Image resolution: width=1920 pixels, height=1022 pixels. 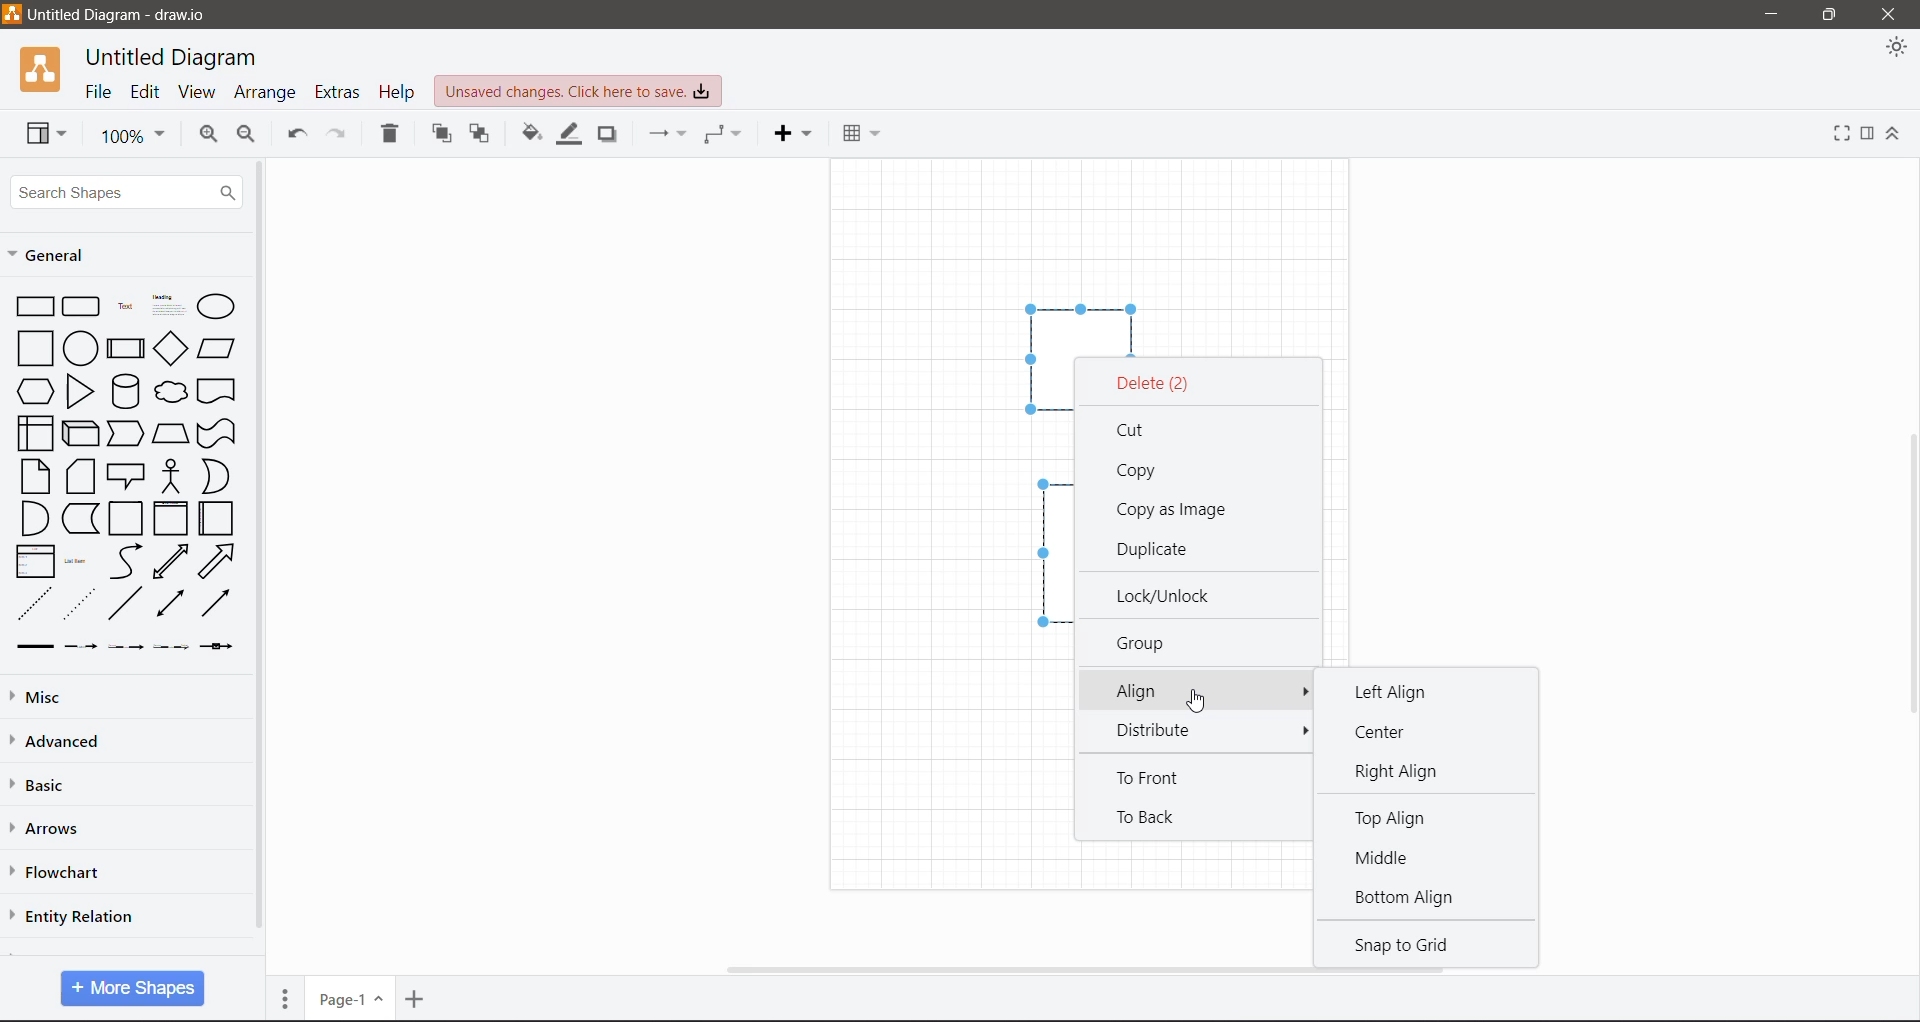 What do you see at coordinates (531, 137) in the screenshot?
I see `Fill Color` at bounding box center [531, 137].